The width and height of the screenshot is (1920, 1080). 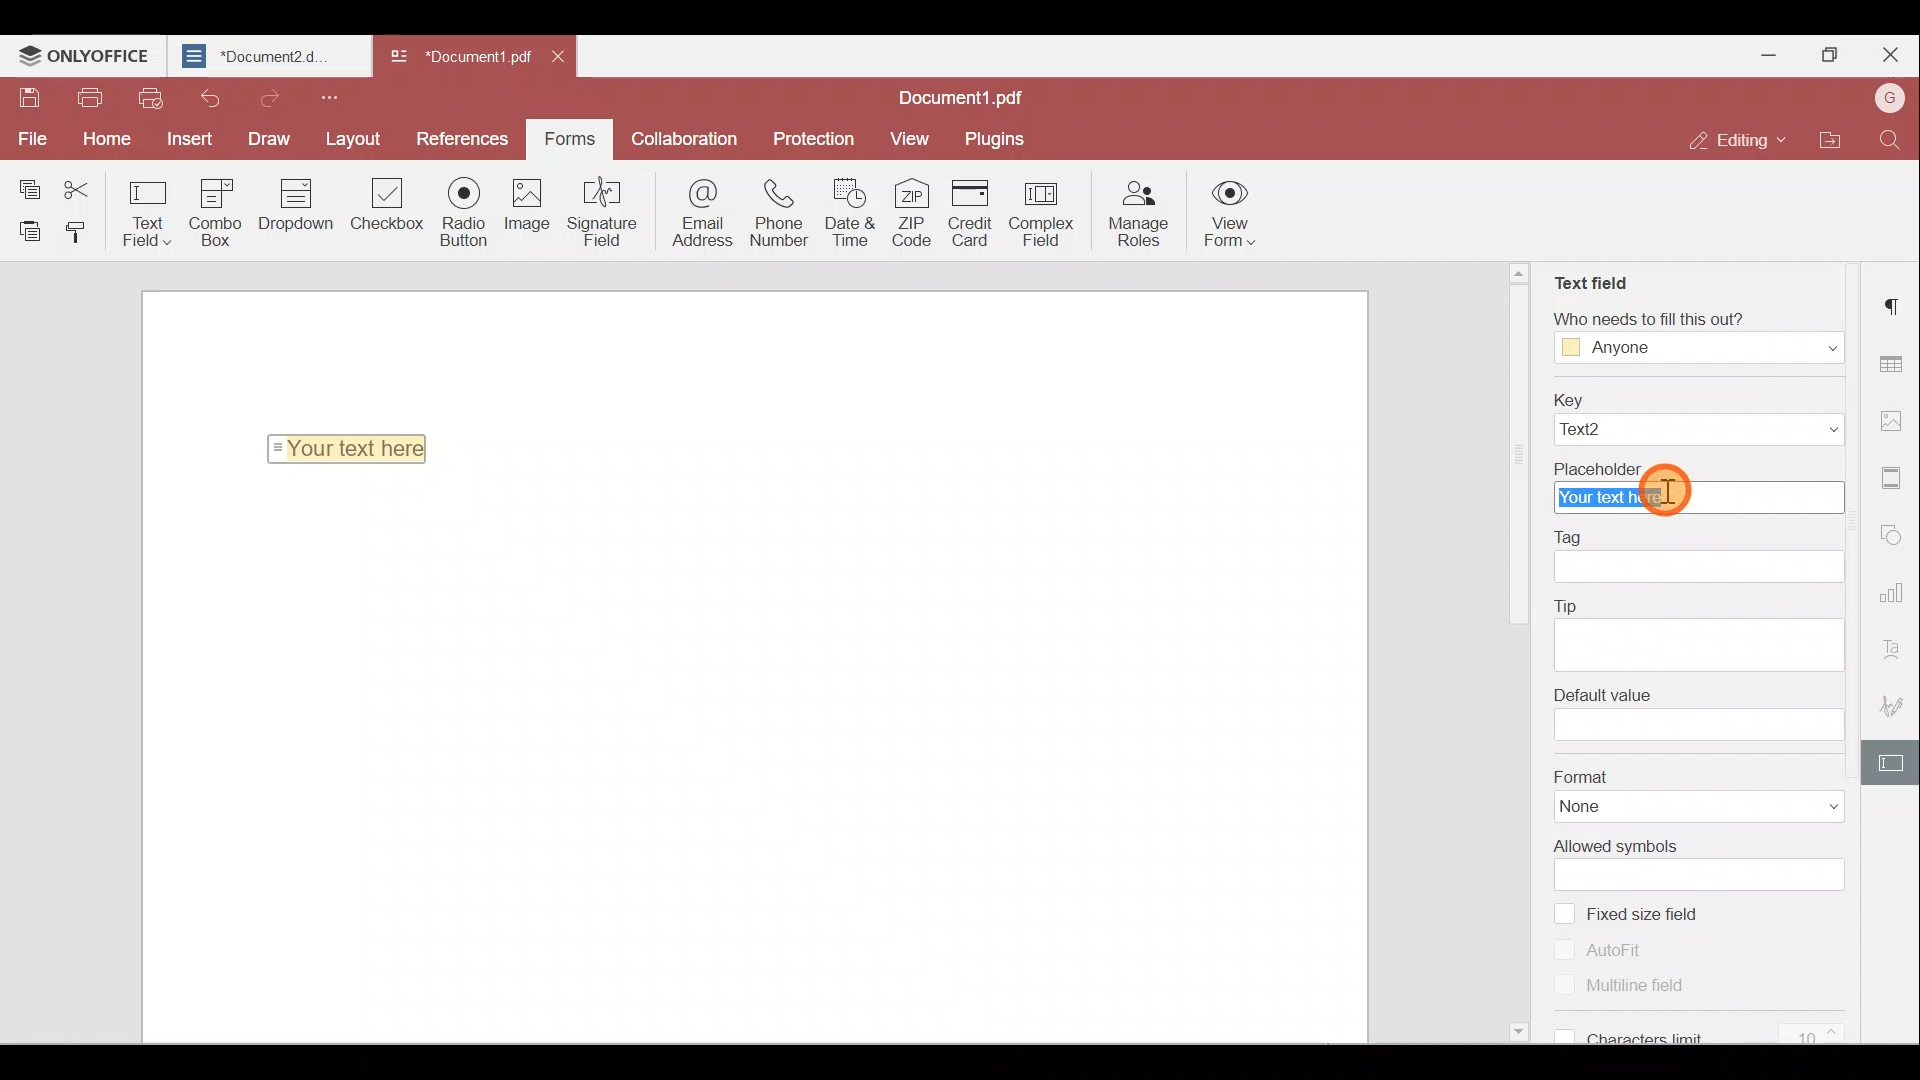 I want to click on Signature settings, so click(x=1896, y=702).